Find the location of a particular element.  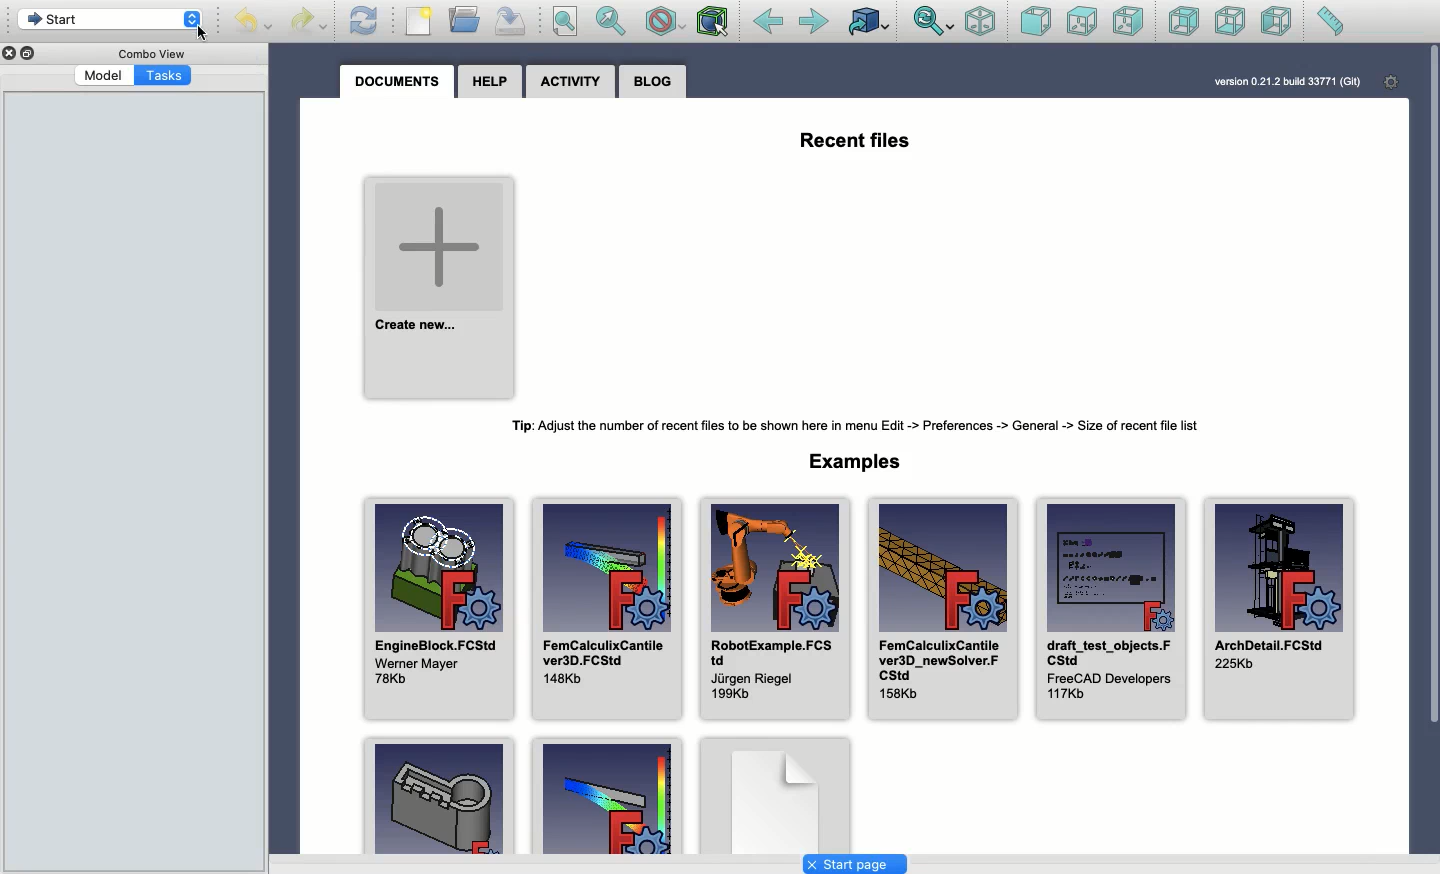

Example 1 is located at coordinates (436, 794).